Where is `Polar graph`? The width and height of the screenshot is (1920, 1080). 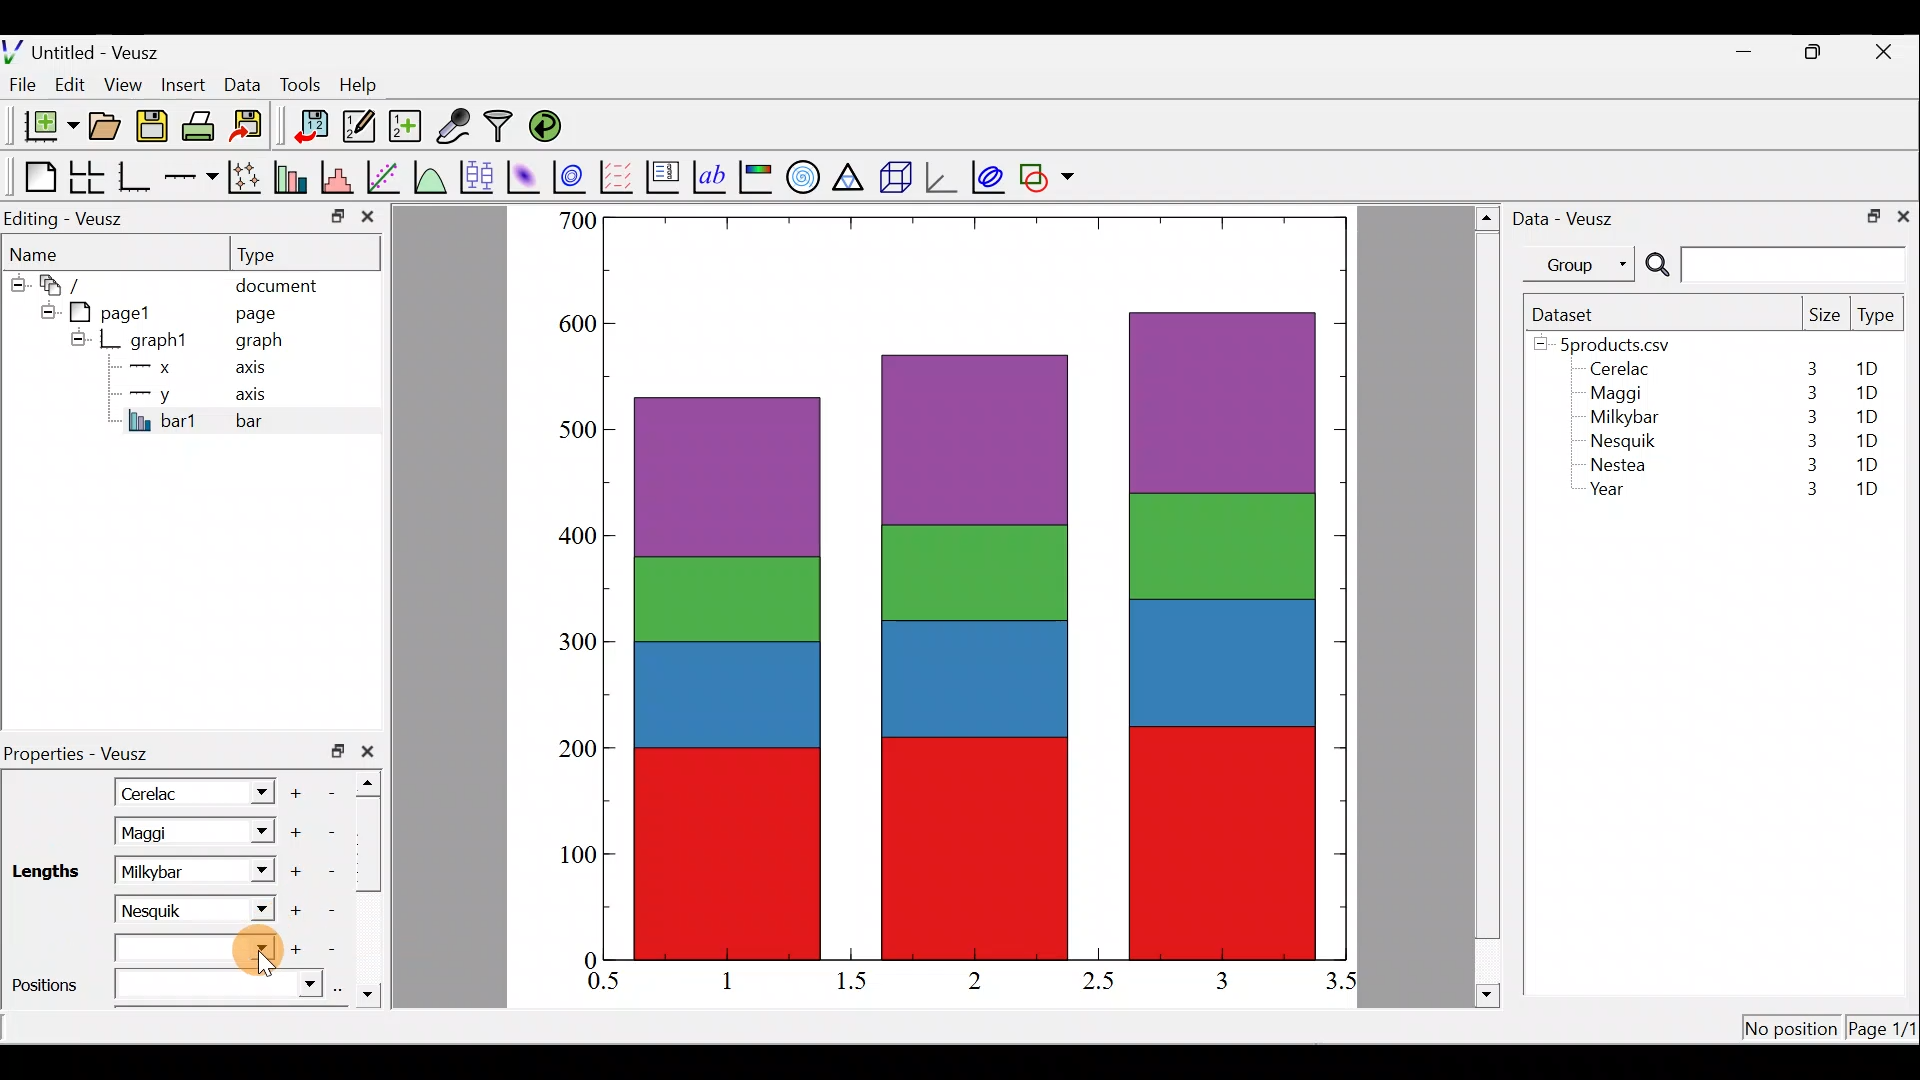
Polar graph is located at coordinates (799, 174).